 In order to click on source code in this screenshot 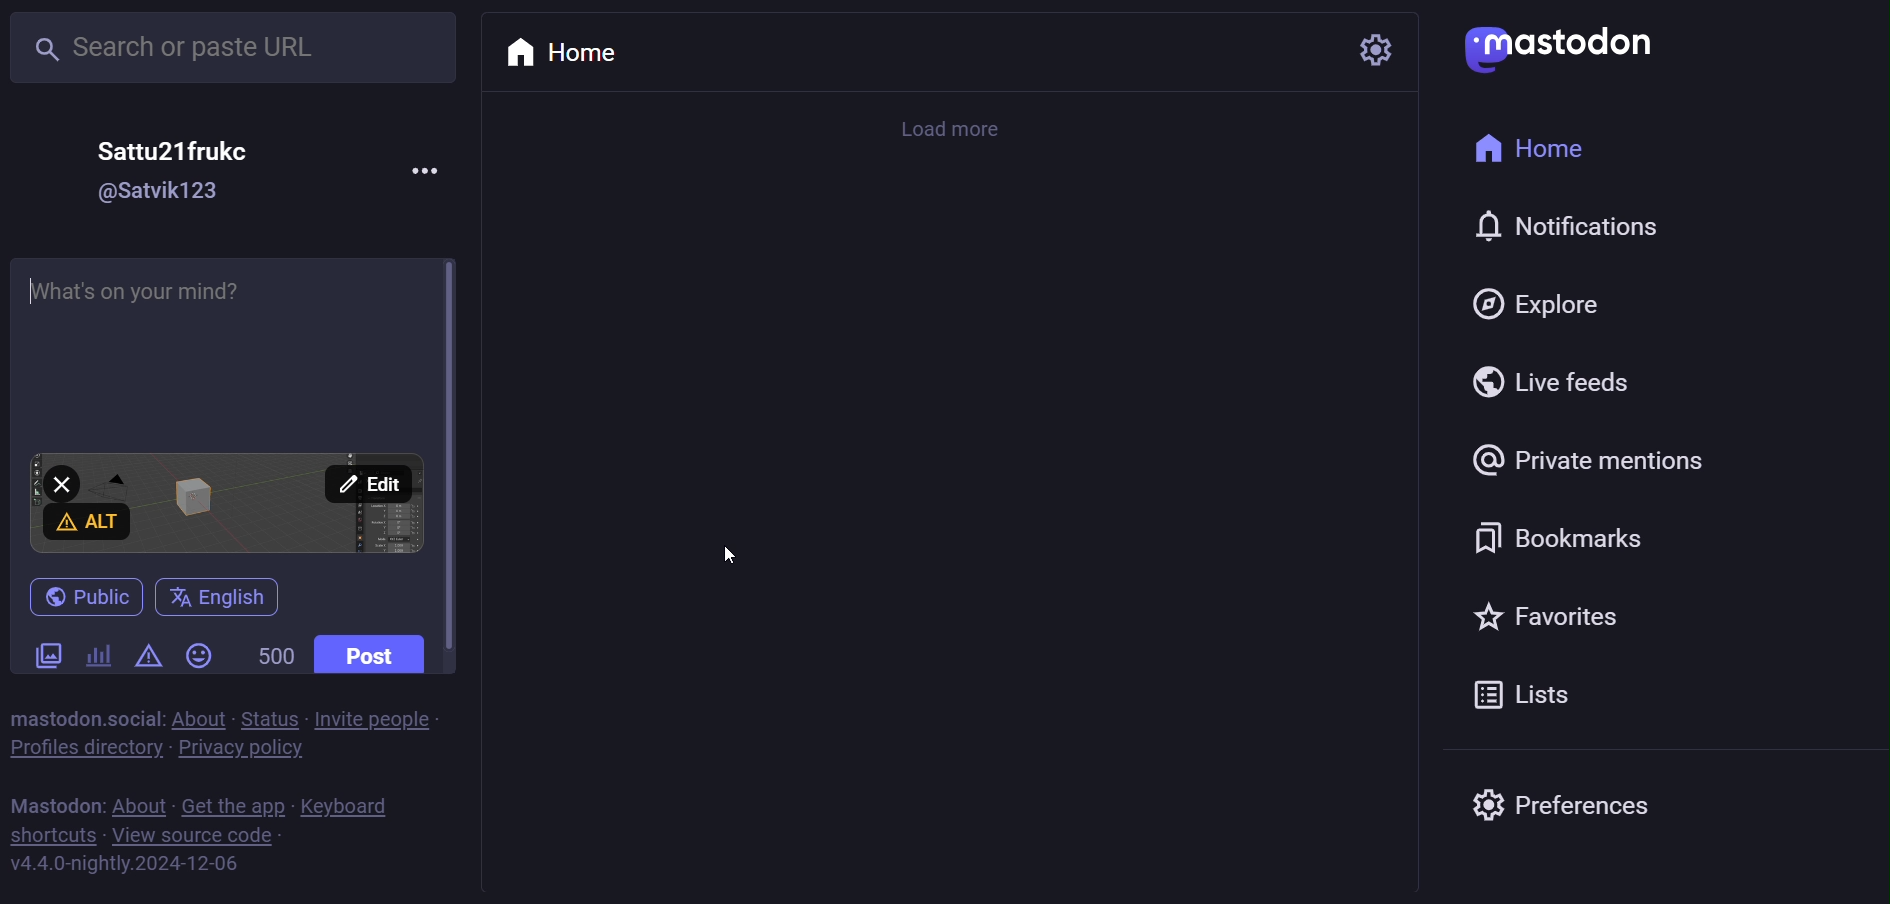, I will do `click(193, 838)`.